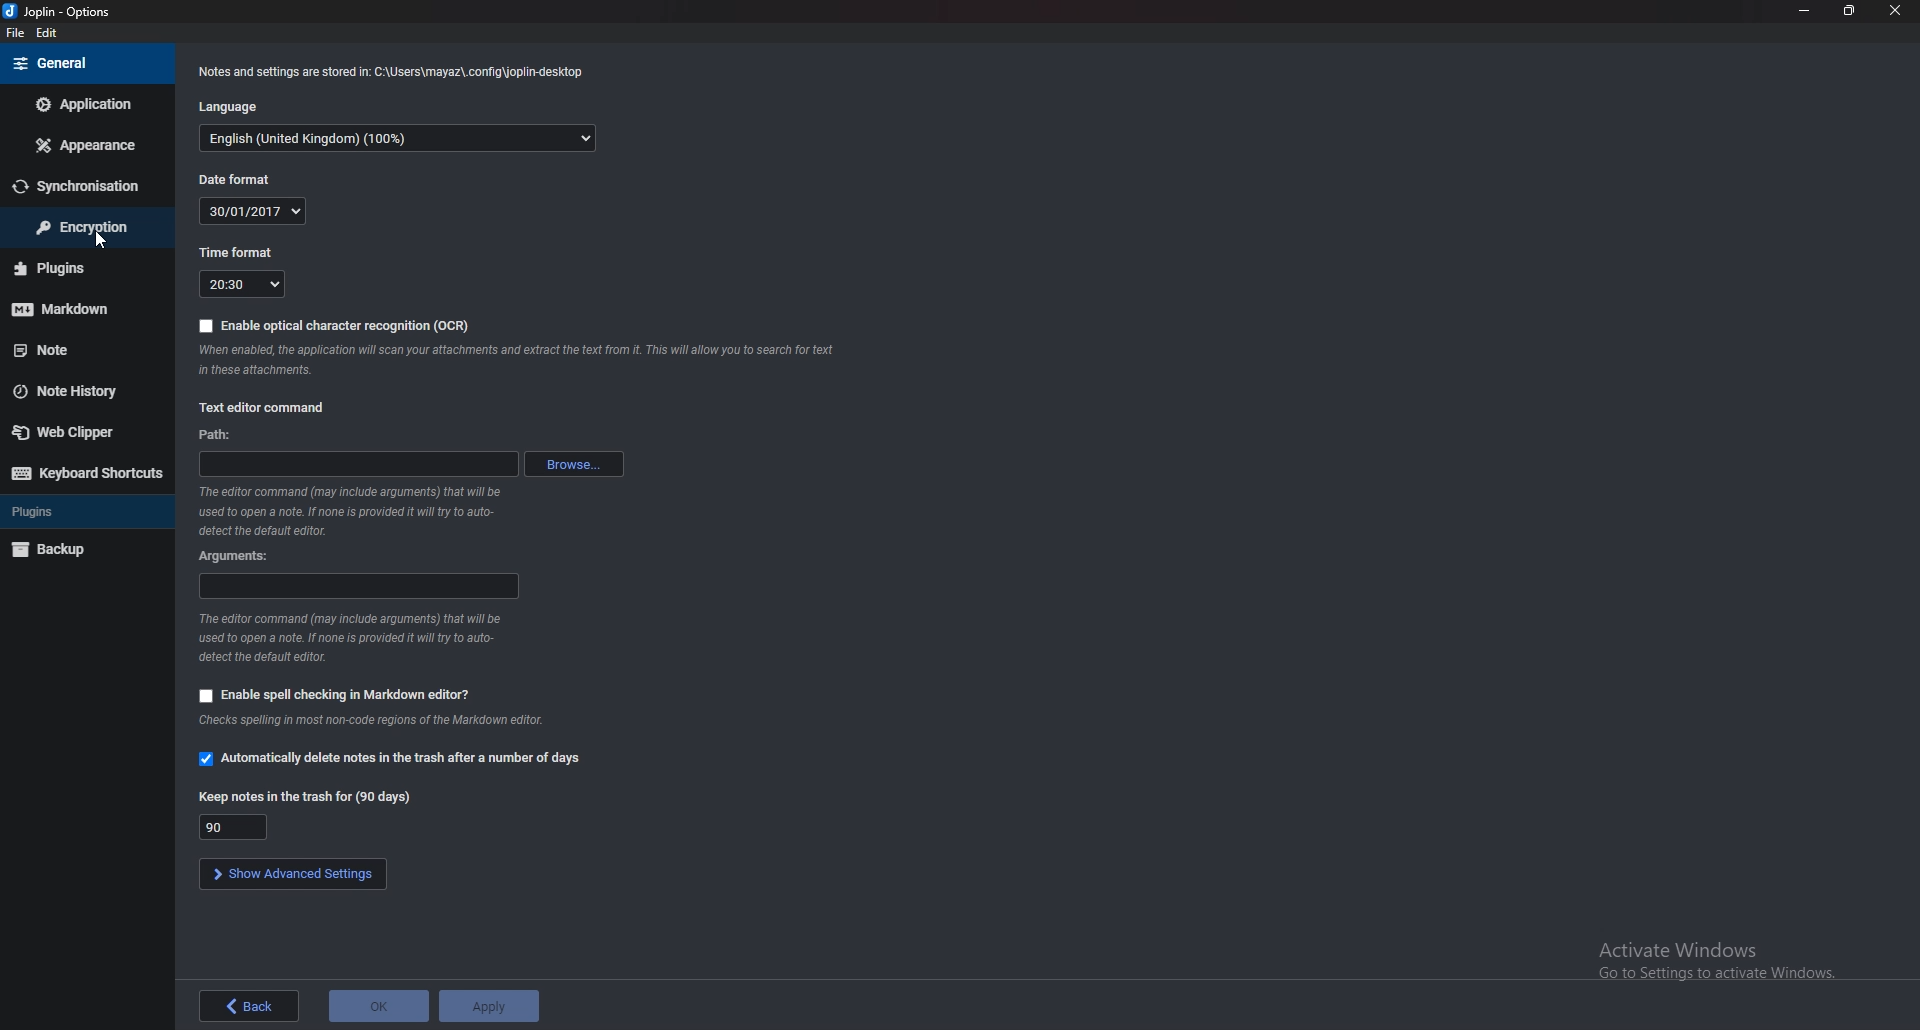 The image size is (1920, 1030). I want to click on date format, so click(251, 211).